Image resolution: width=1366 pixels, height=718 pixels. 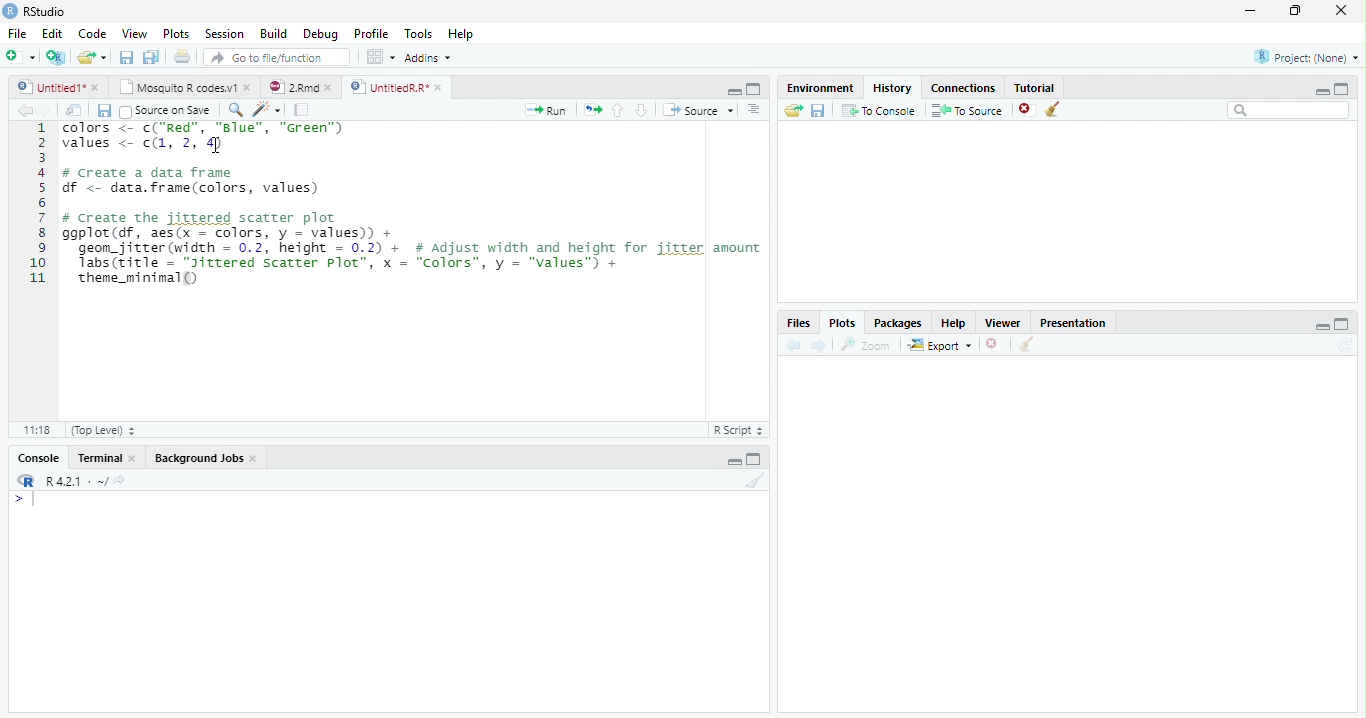 What do you see at coordinates (388, 88) in the screenshot?
I see `UntitledR.R*` at bounding box center [388, 88].